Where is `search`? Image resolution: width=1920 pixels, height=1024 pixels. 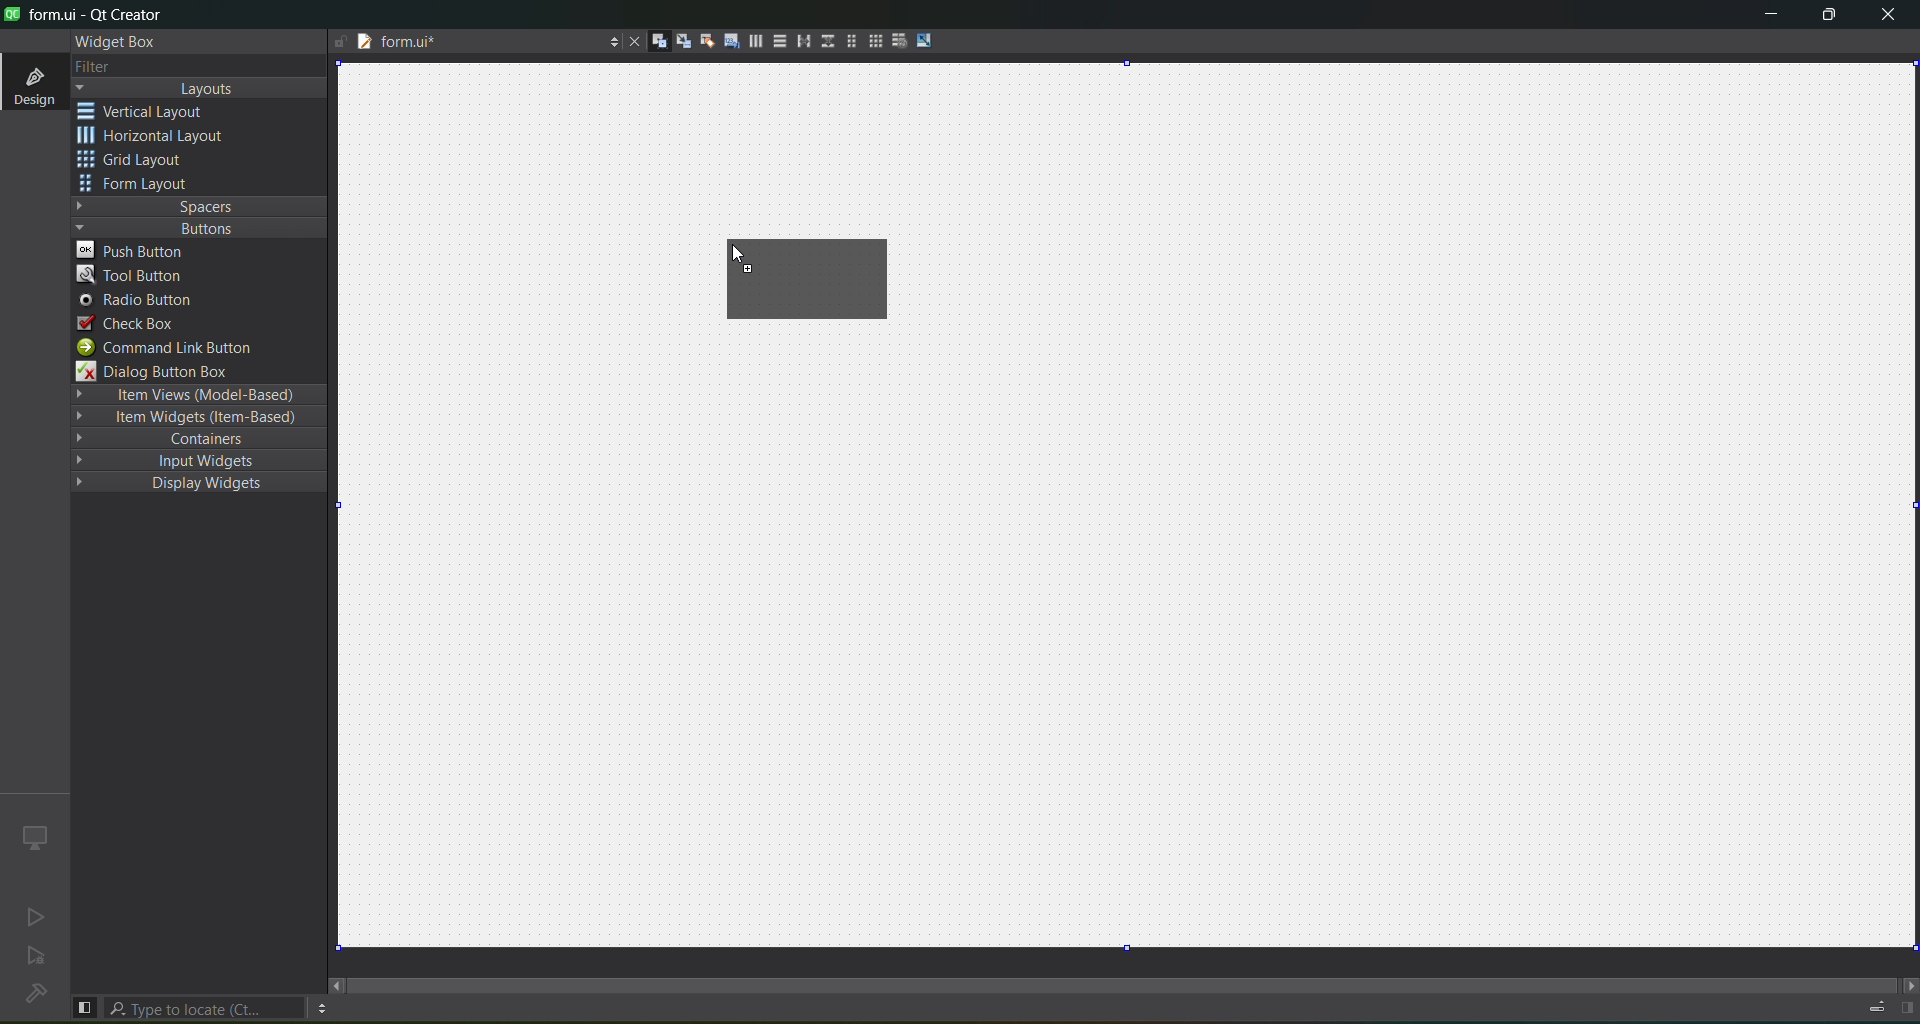 search is located at coordinates (206, 1008).